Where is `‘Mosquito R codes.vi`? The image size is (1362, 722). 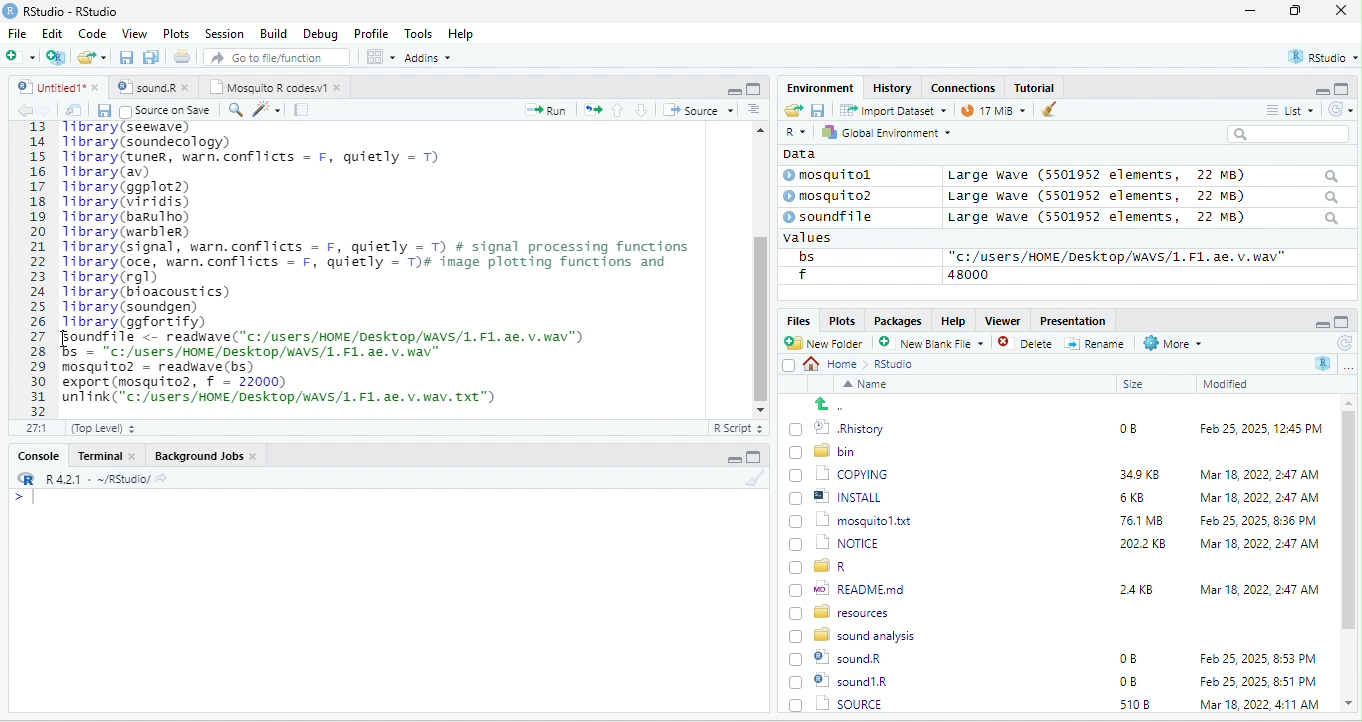 ‘Mosquito R codes.vi is located at coordinates (150, 87).